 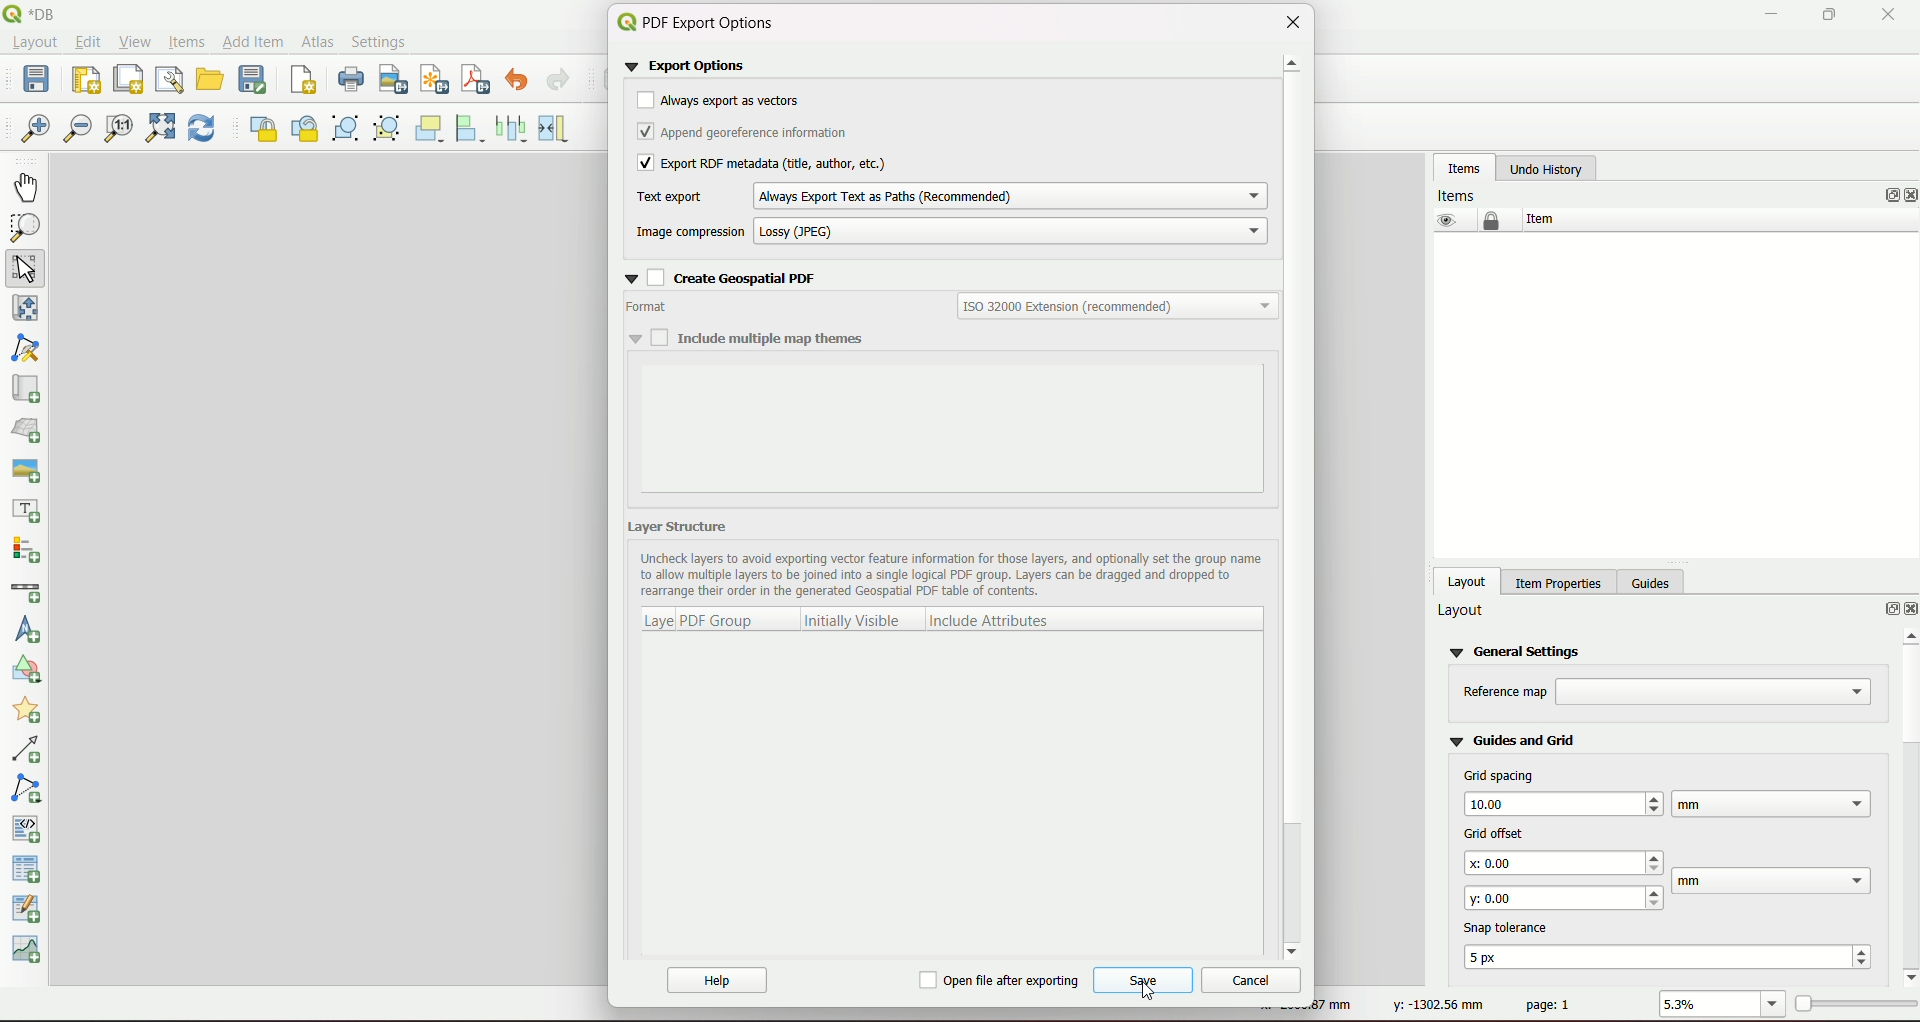 I want to click on dimension, so click(x=1340, y=1006).